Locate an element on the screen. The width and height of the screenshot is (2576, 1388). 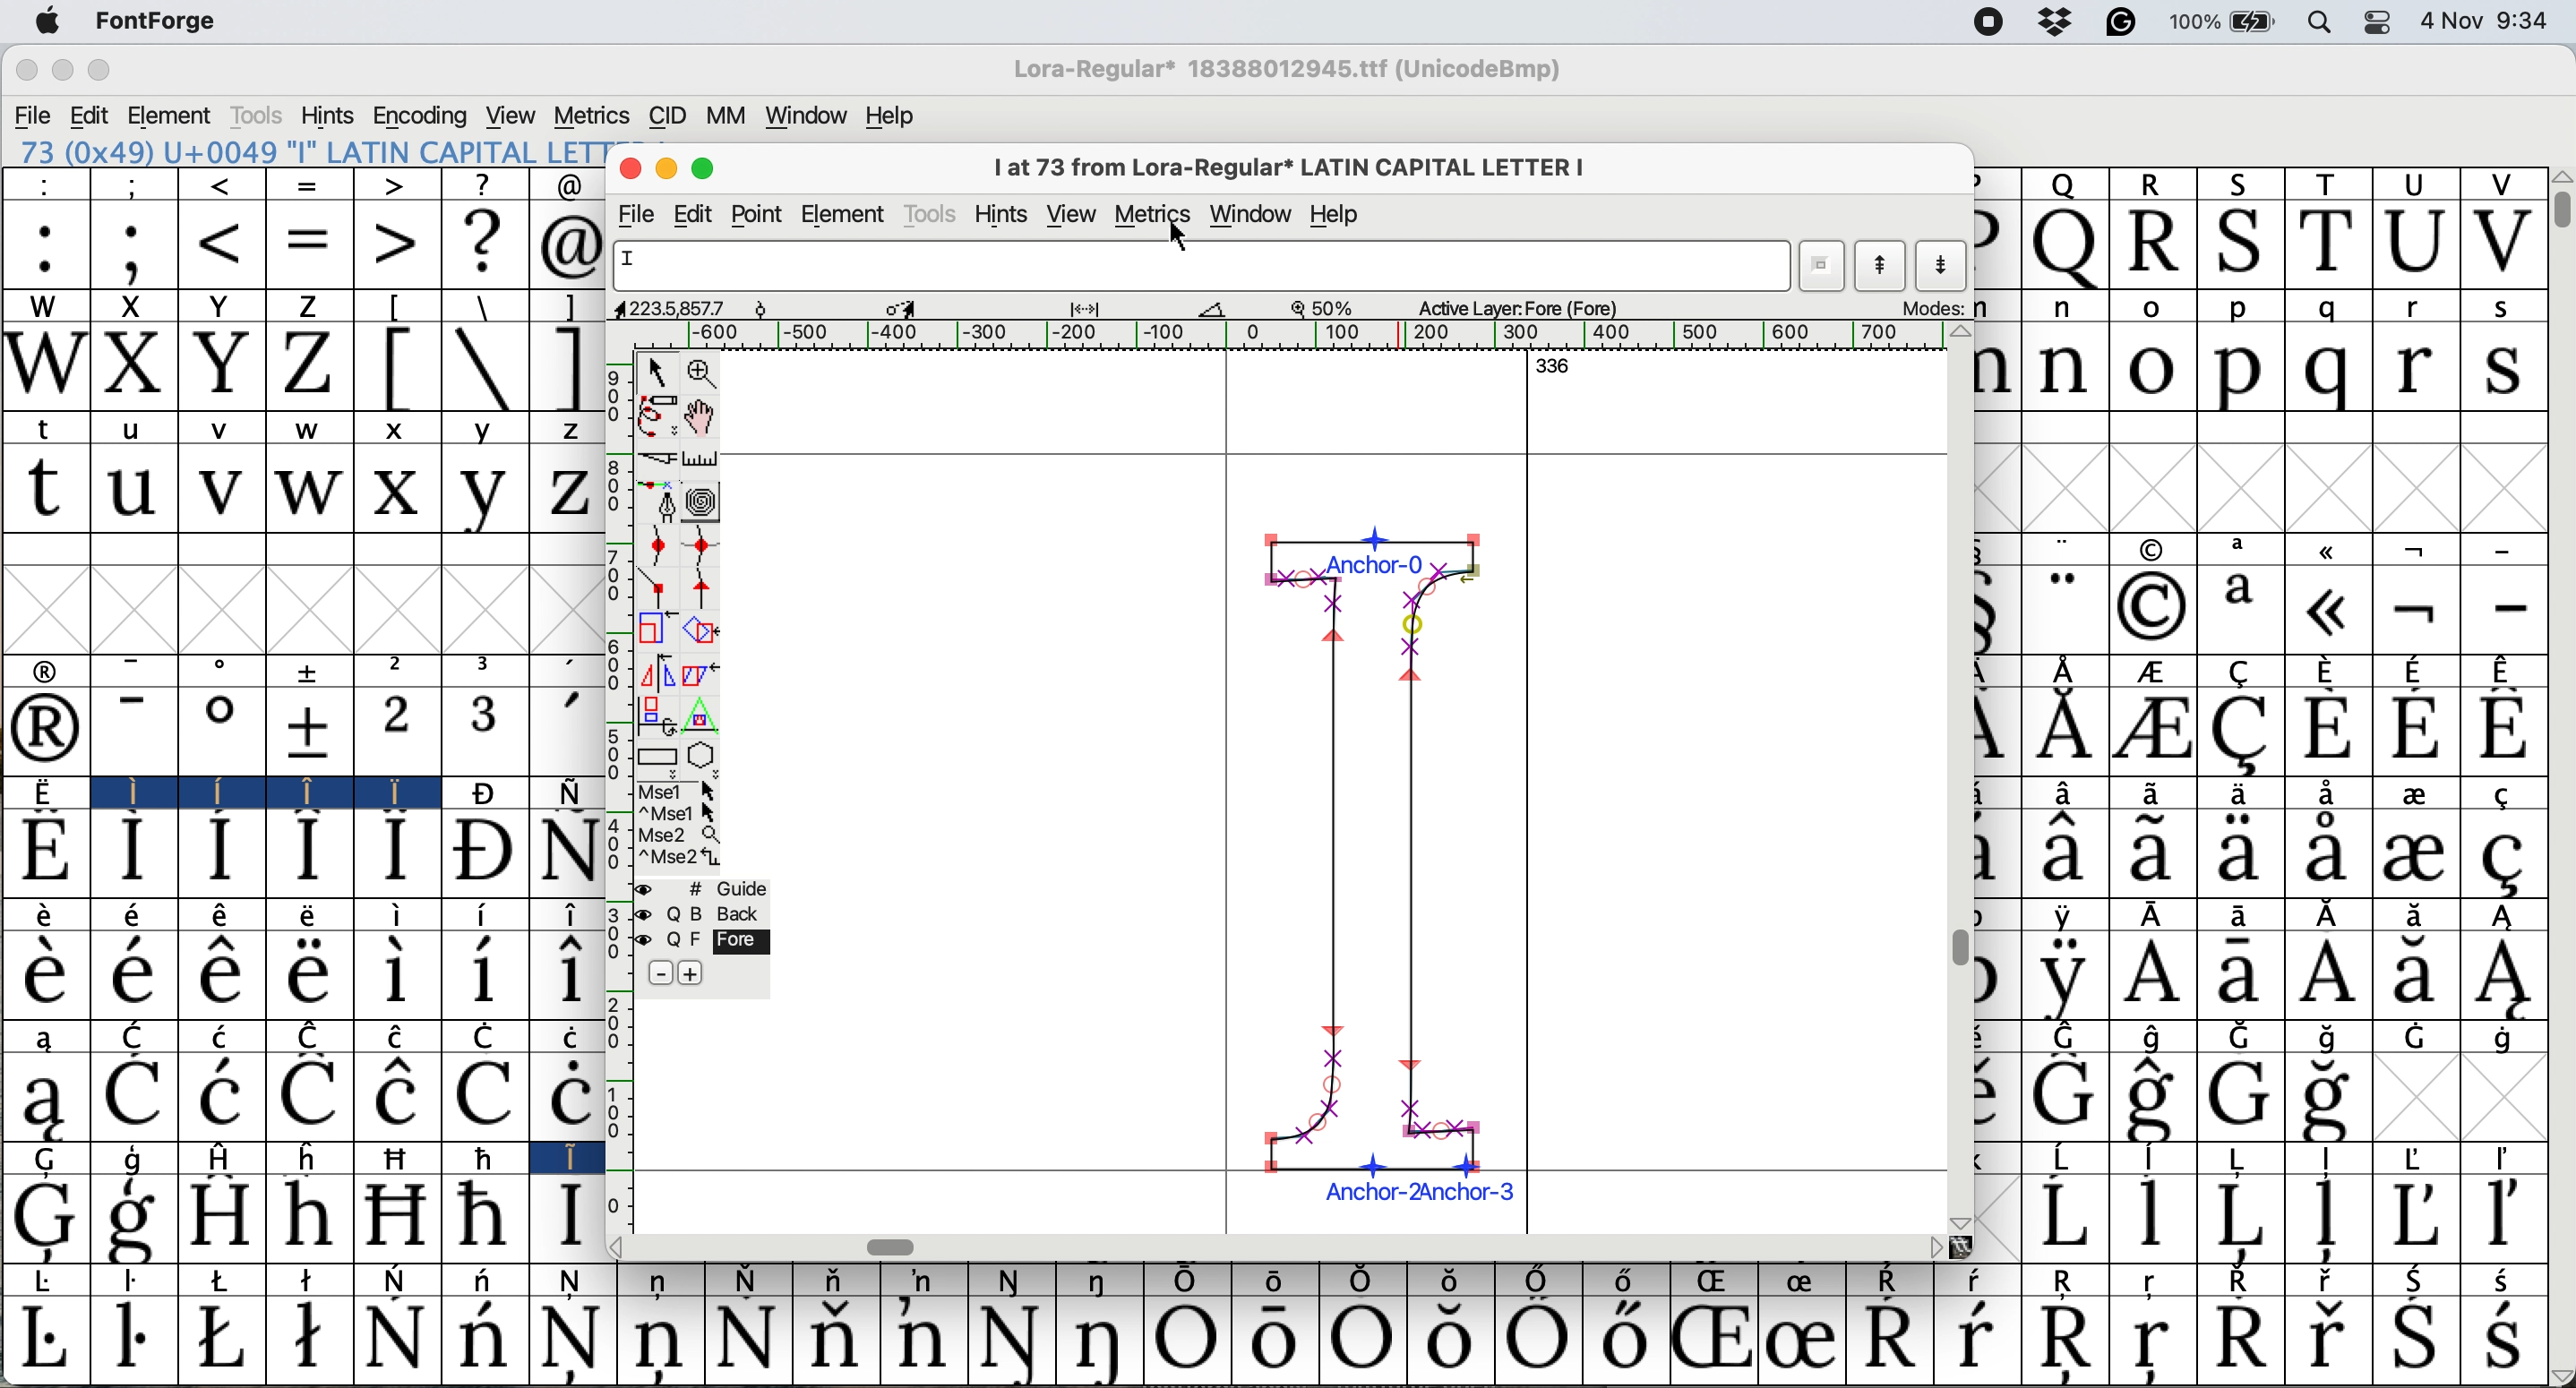
h is located at coordinates (314, 1158).